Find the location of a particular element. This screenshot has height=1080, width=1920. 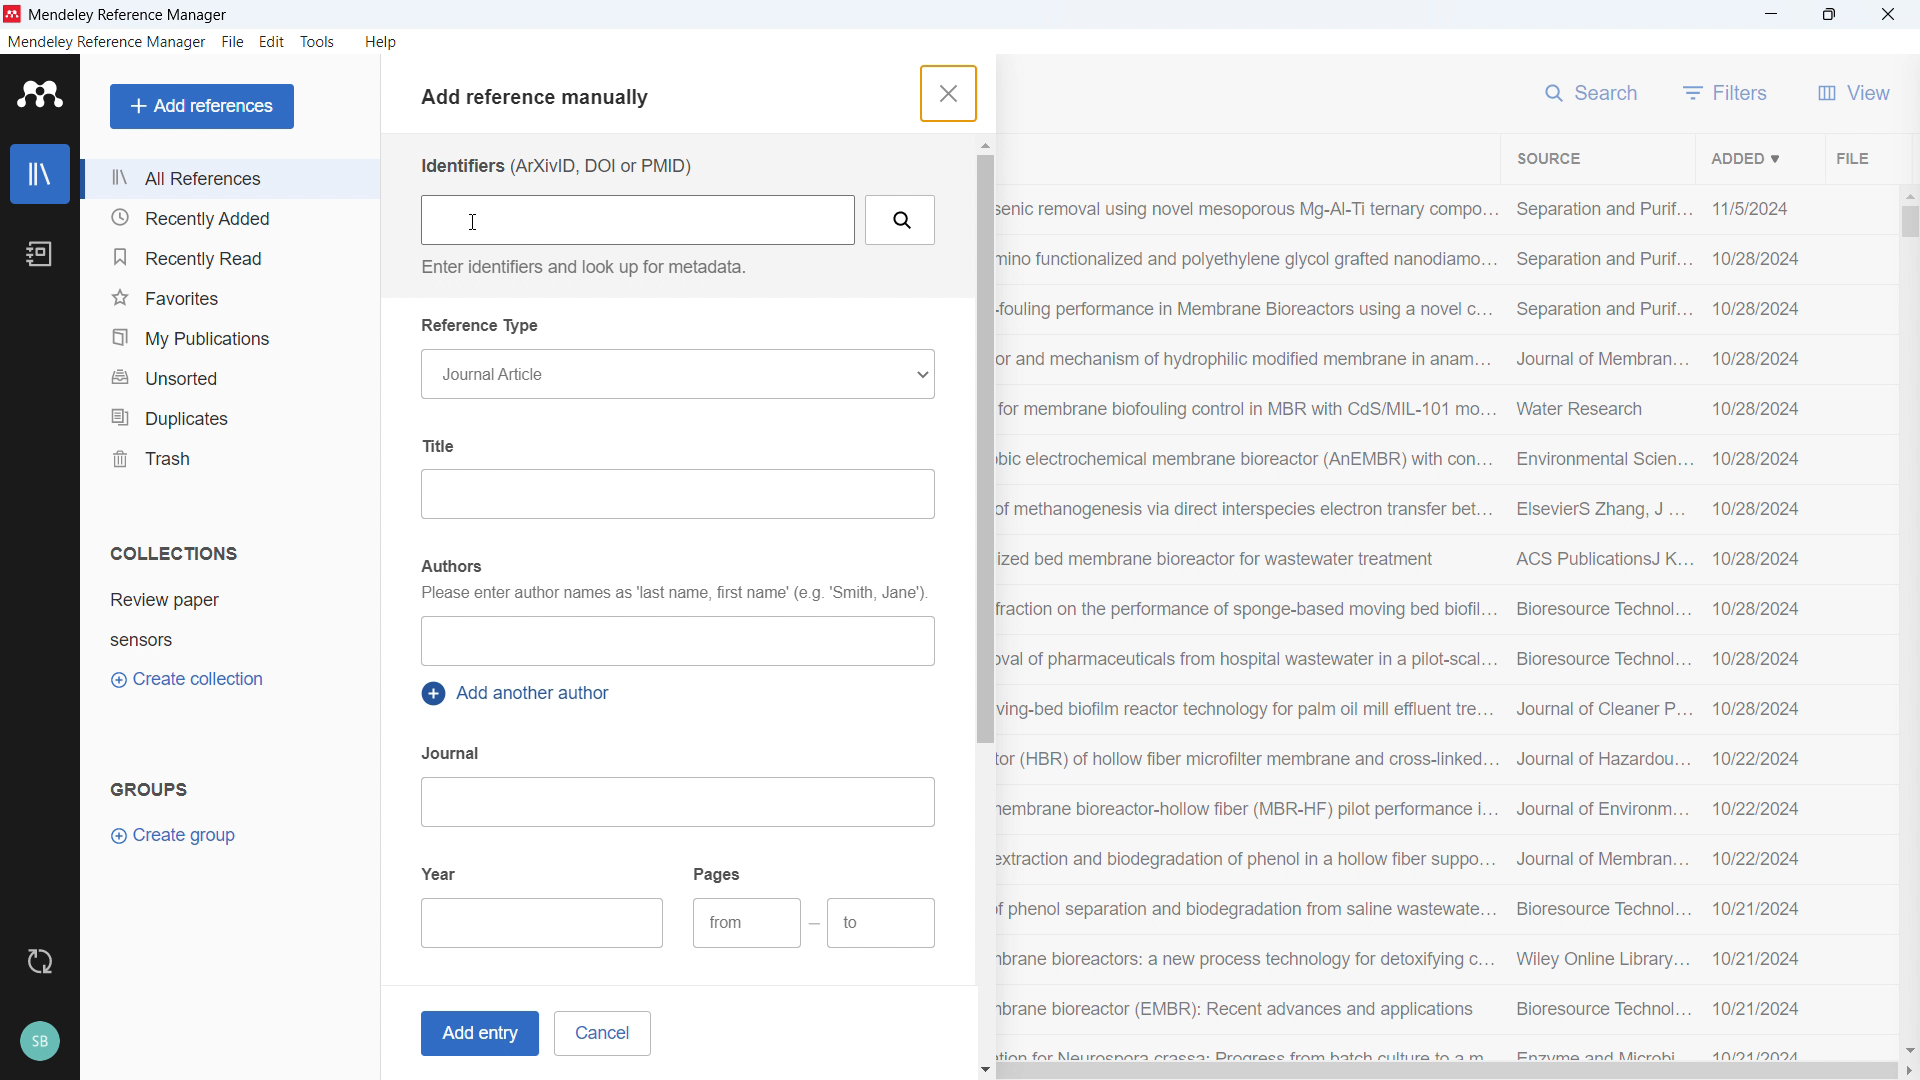

cursor is located at coordinates (473, 222).